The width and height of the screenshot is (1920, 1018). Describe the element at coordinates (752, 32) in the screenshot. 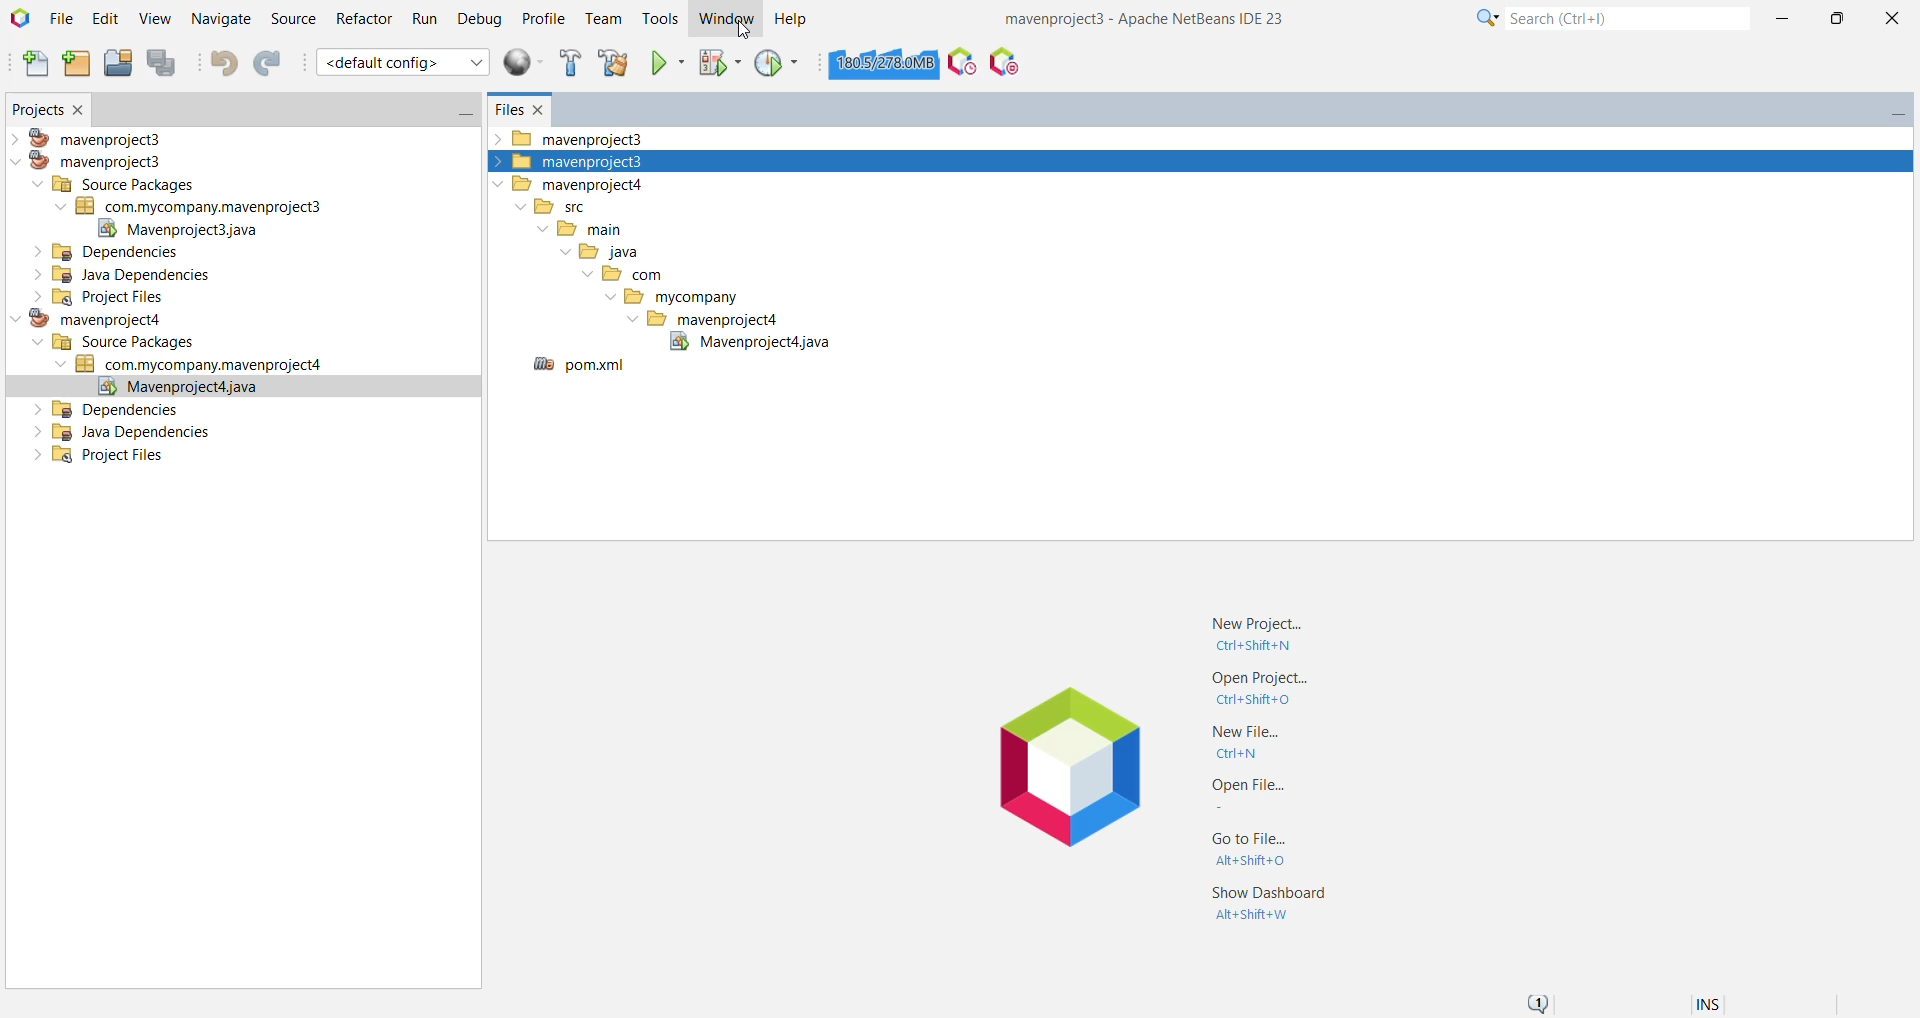

I see `Cursor` at that location.